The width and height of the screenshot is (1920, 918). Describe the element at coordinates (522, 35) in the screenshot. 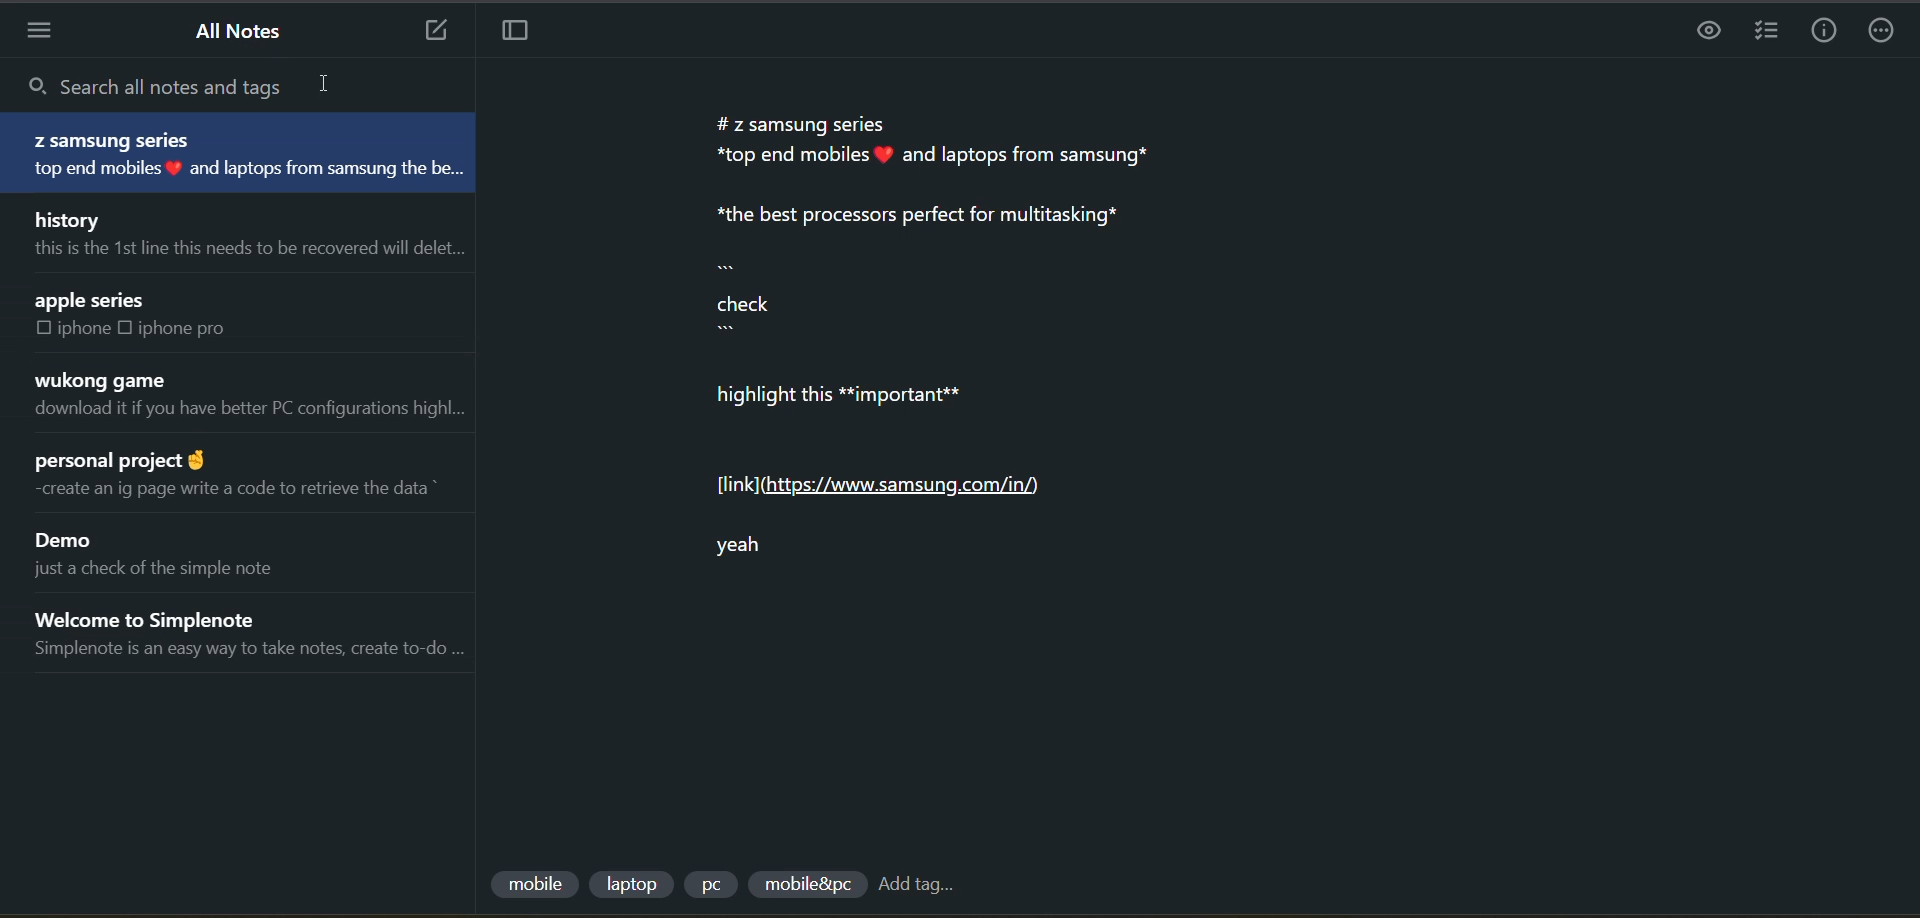

I see `toggle focus mode` at that location.